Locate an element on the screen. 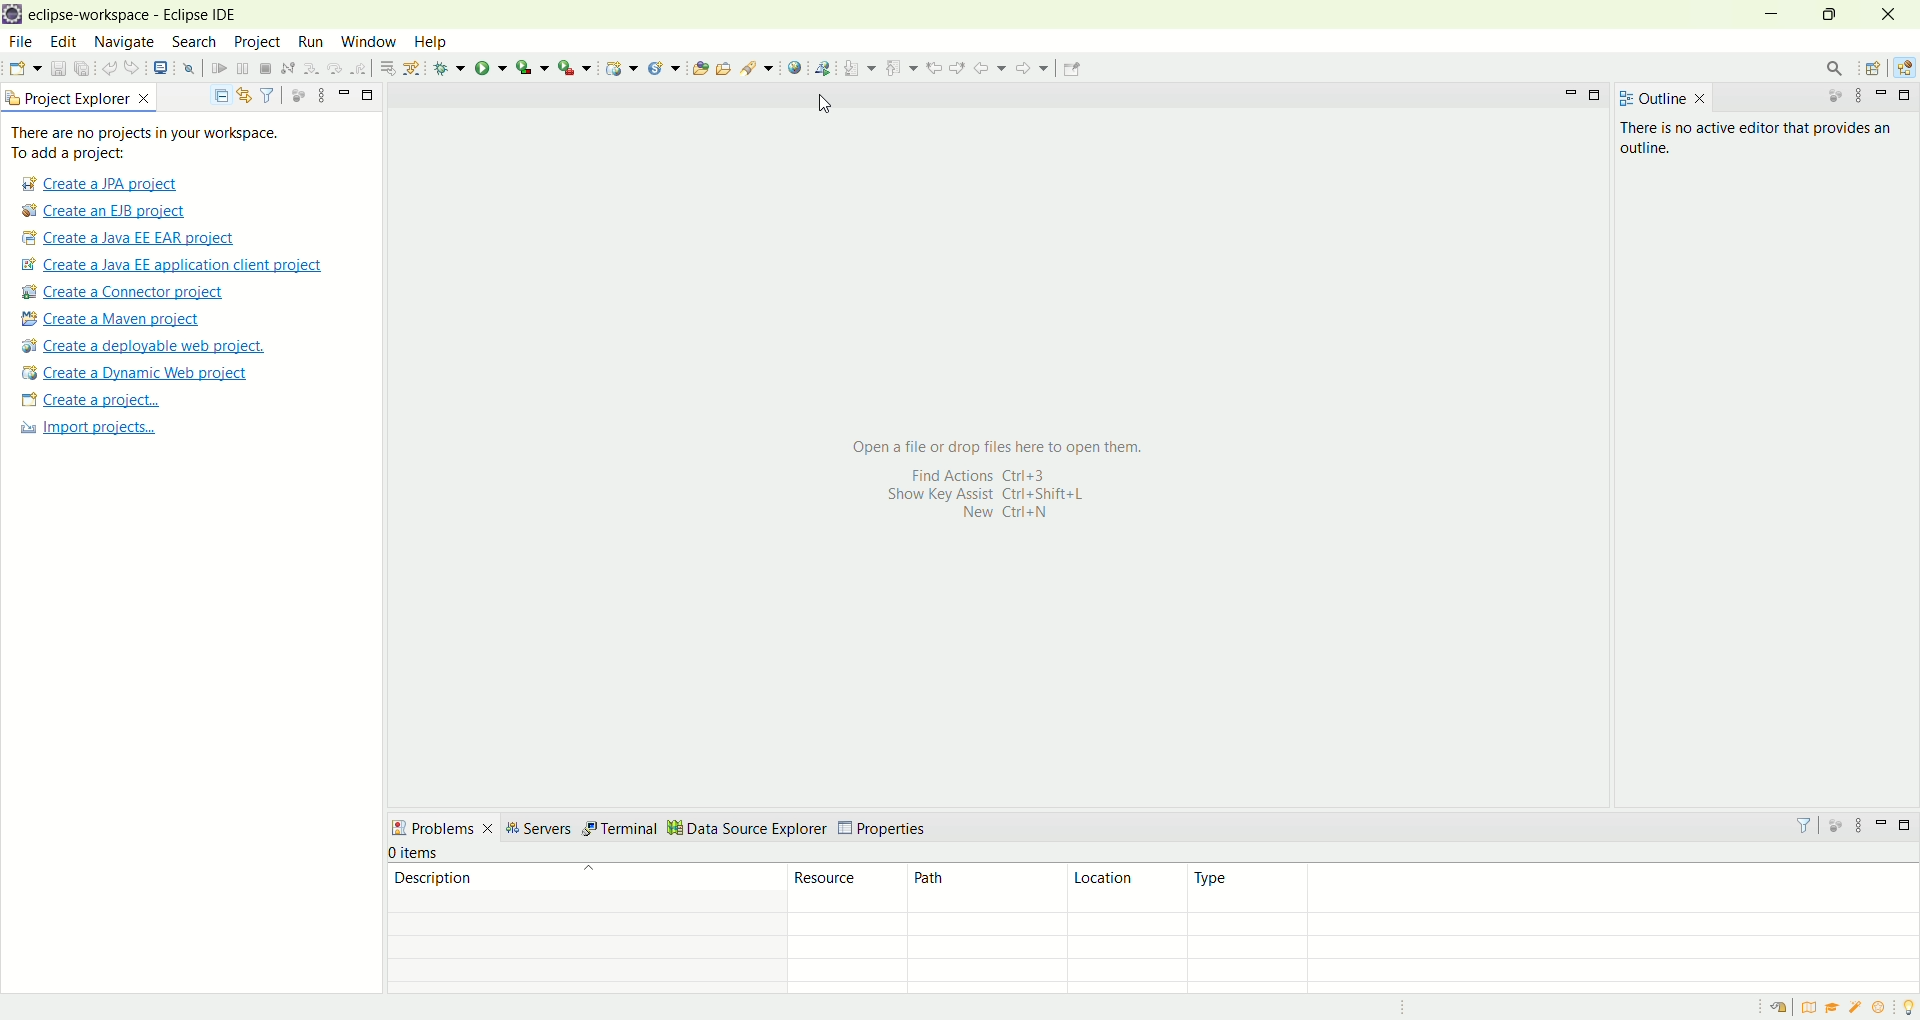 The image size is (1920, 1020). back is located at coordinates (994, 67).